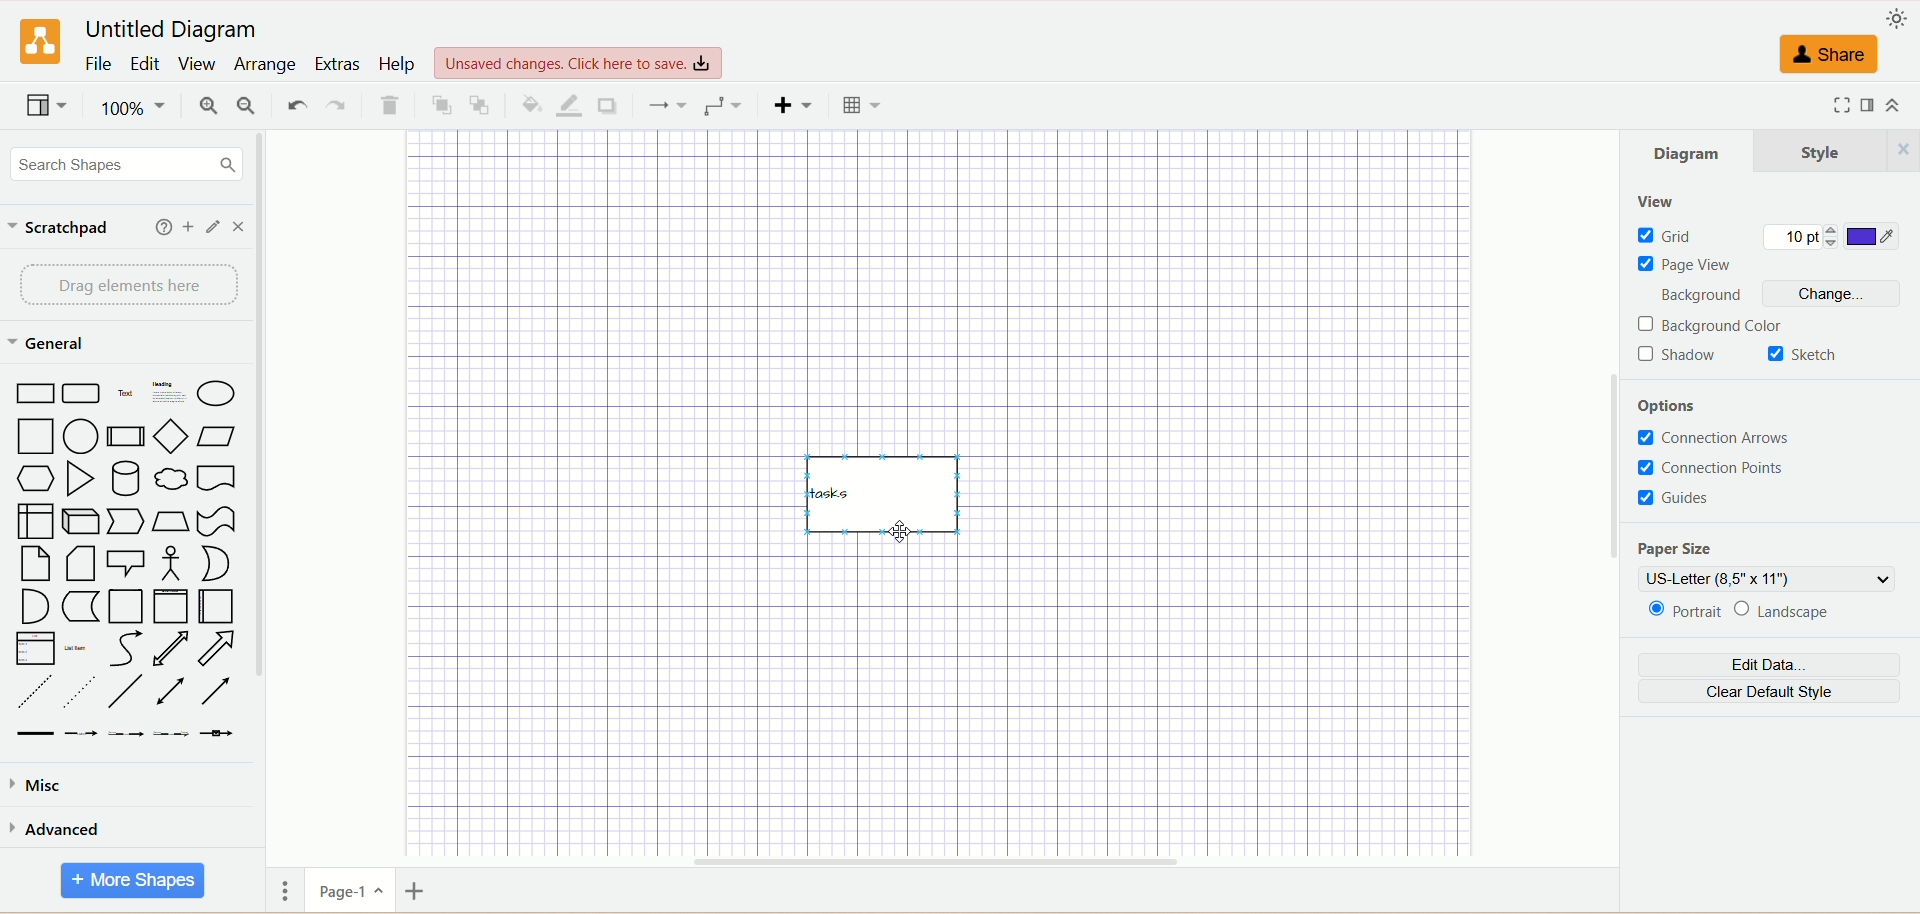  What do you see at coordinates (59, 230) in the screenshot?
I see `scratchpad` at bounding box center [59, 230].